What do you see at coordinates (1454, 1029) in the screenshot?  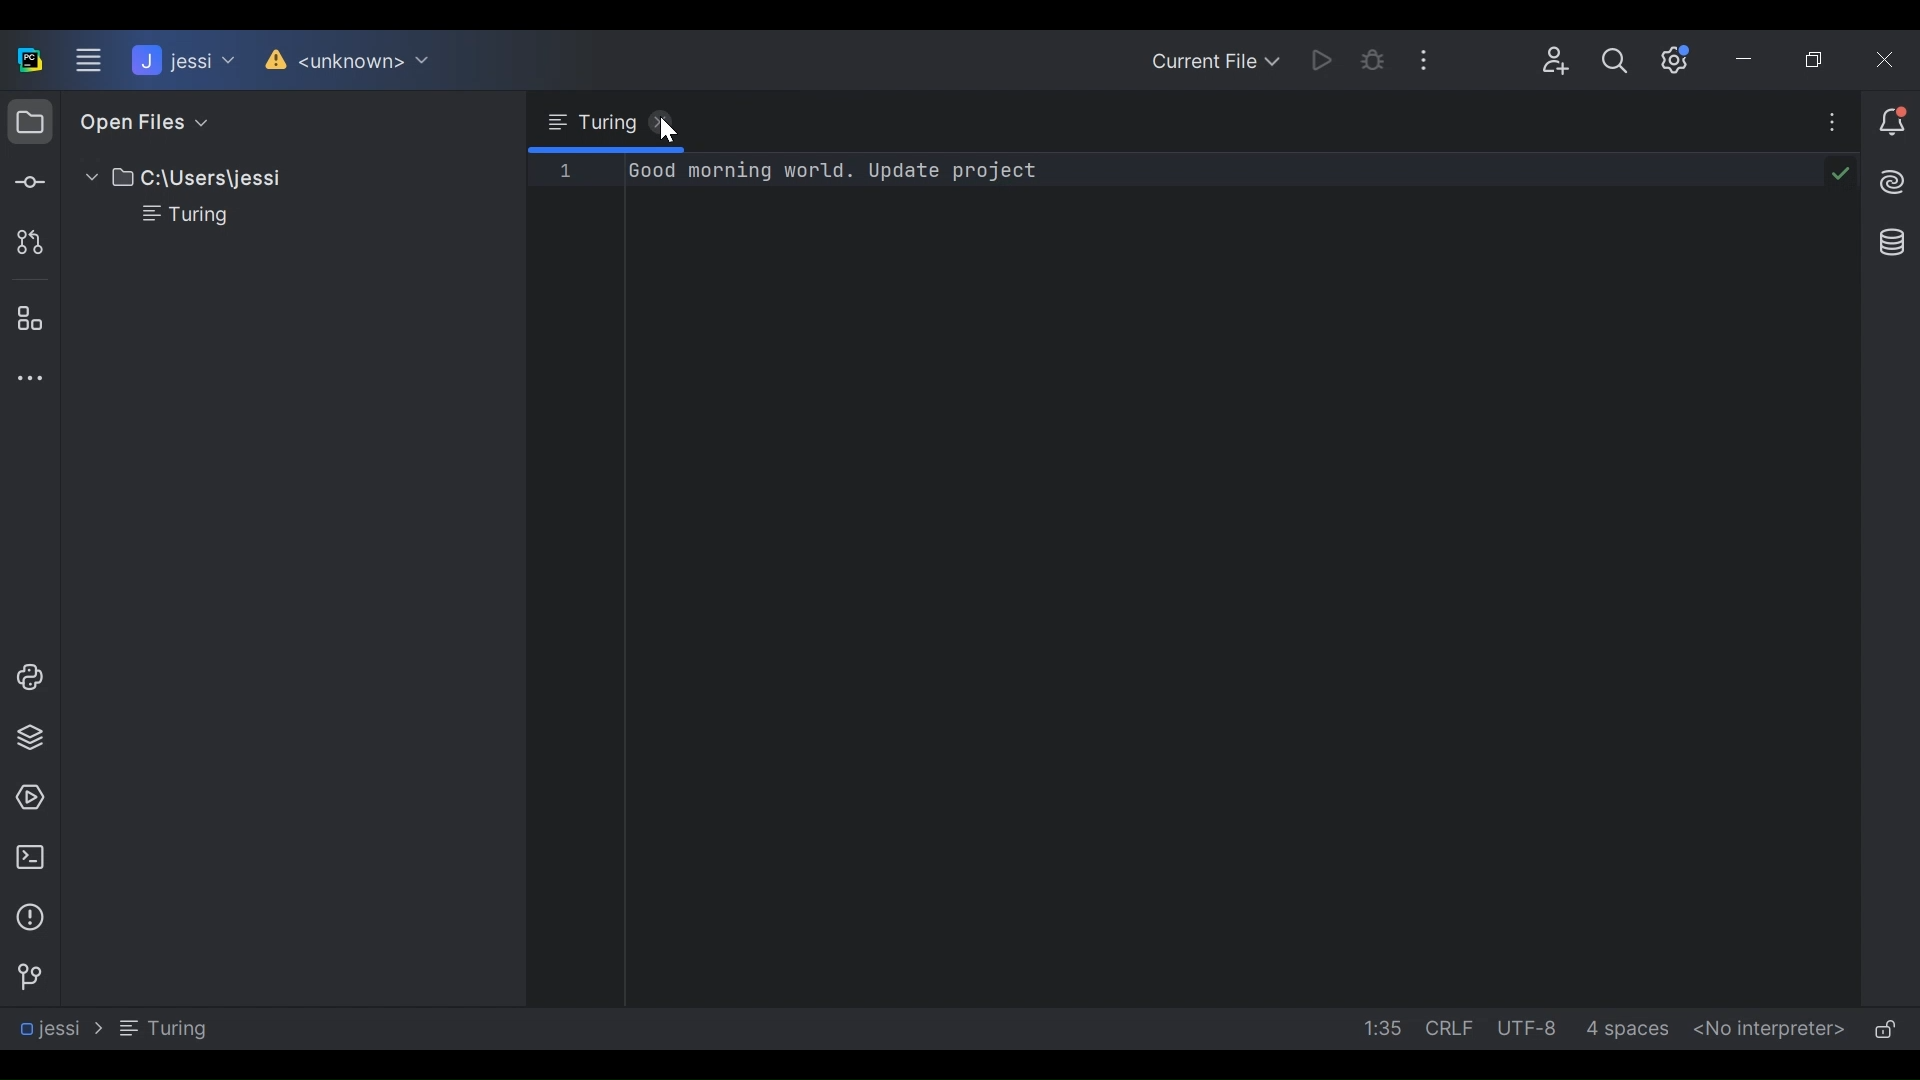 I see `line Separator` at bounding box center [1454, 1029].